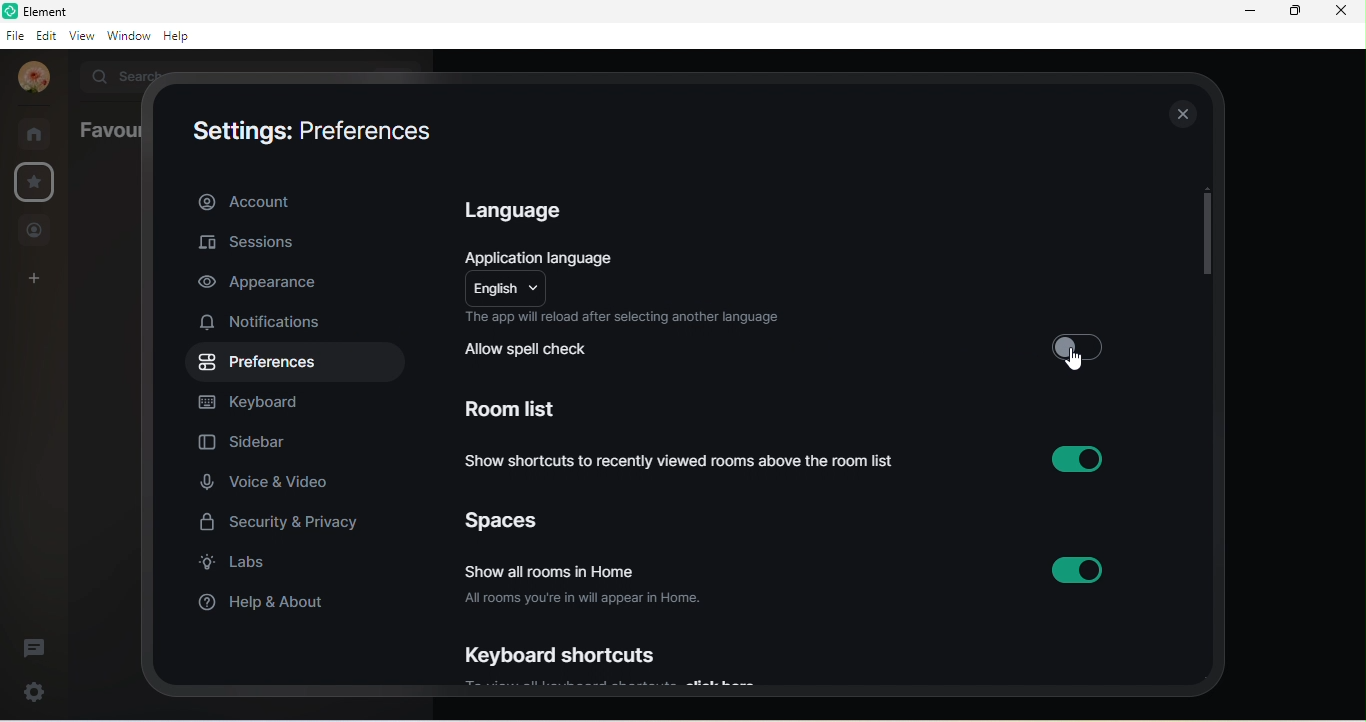  What do you see at coordinates (565, 661) in the screenshot?
I see `keyboard shortcuts` at bounding box center [565, 661].